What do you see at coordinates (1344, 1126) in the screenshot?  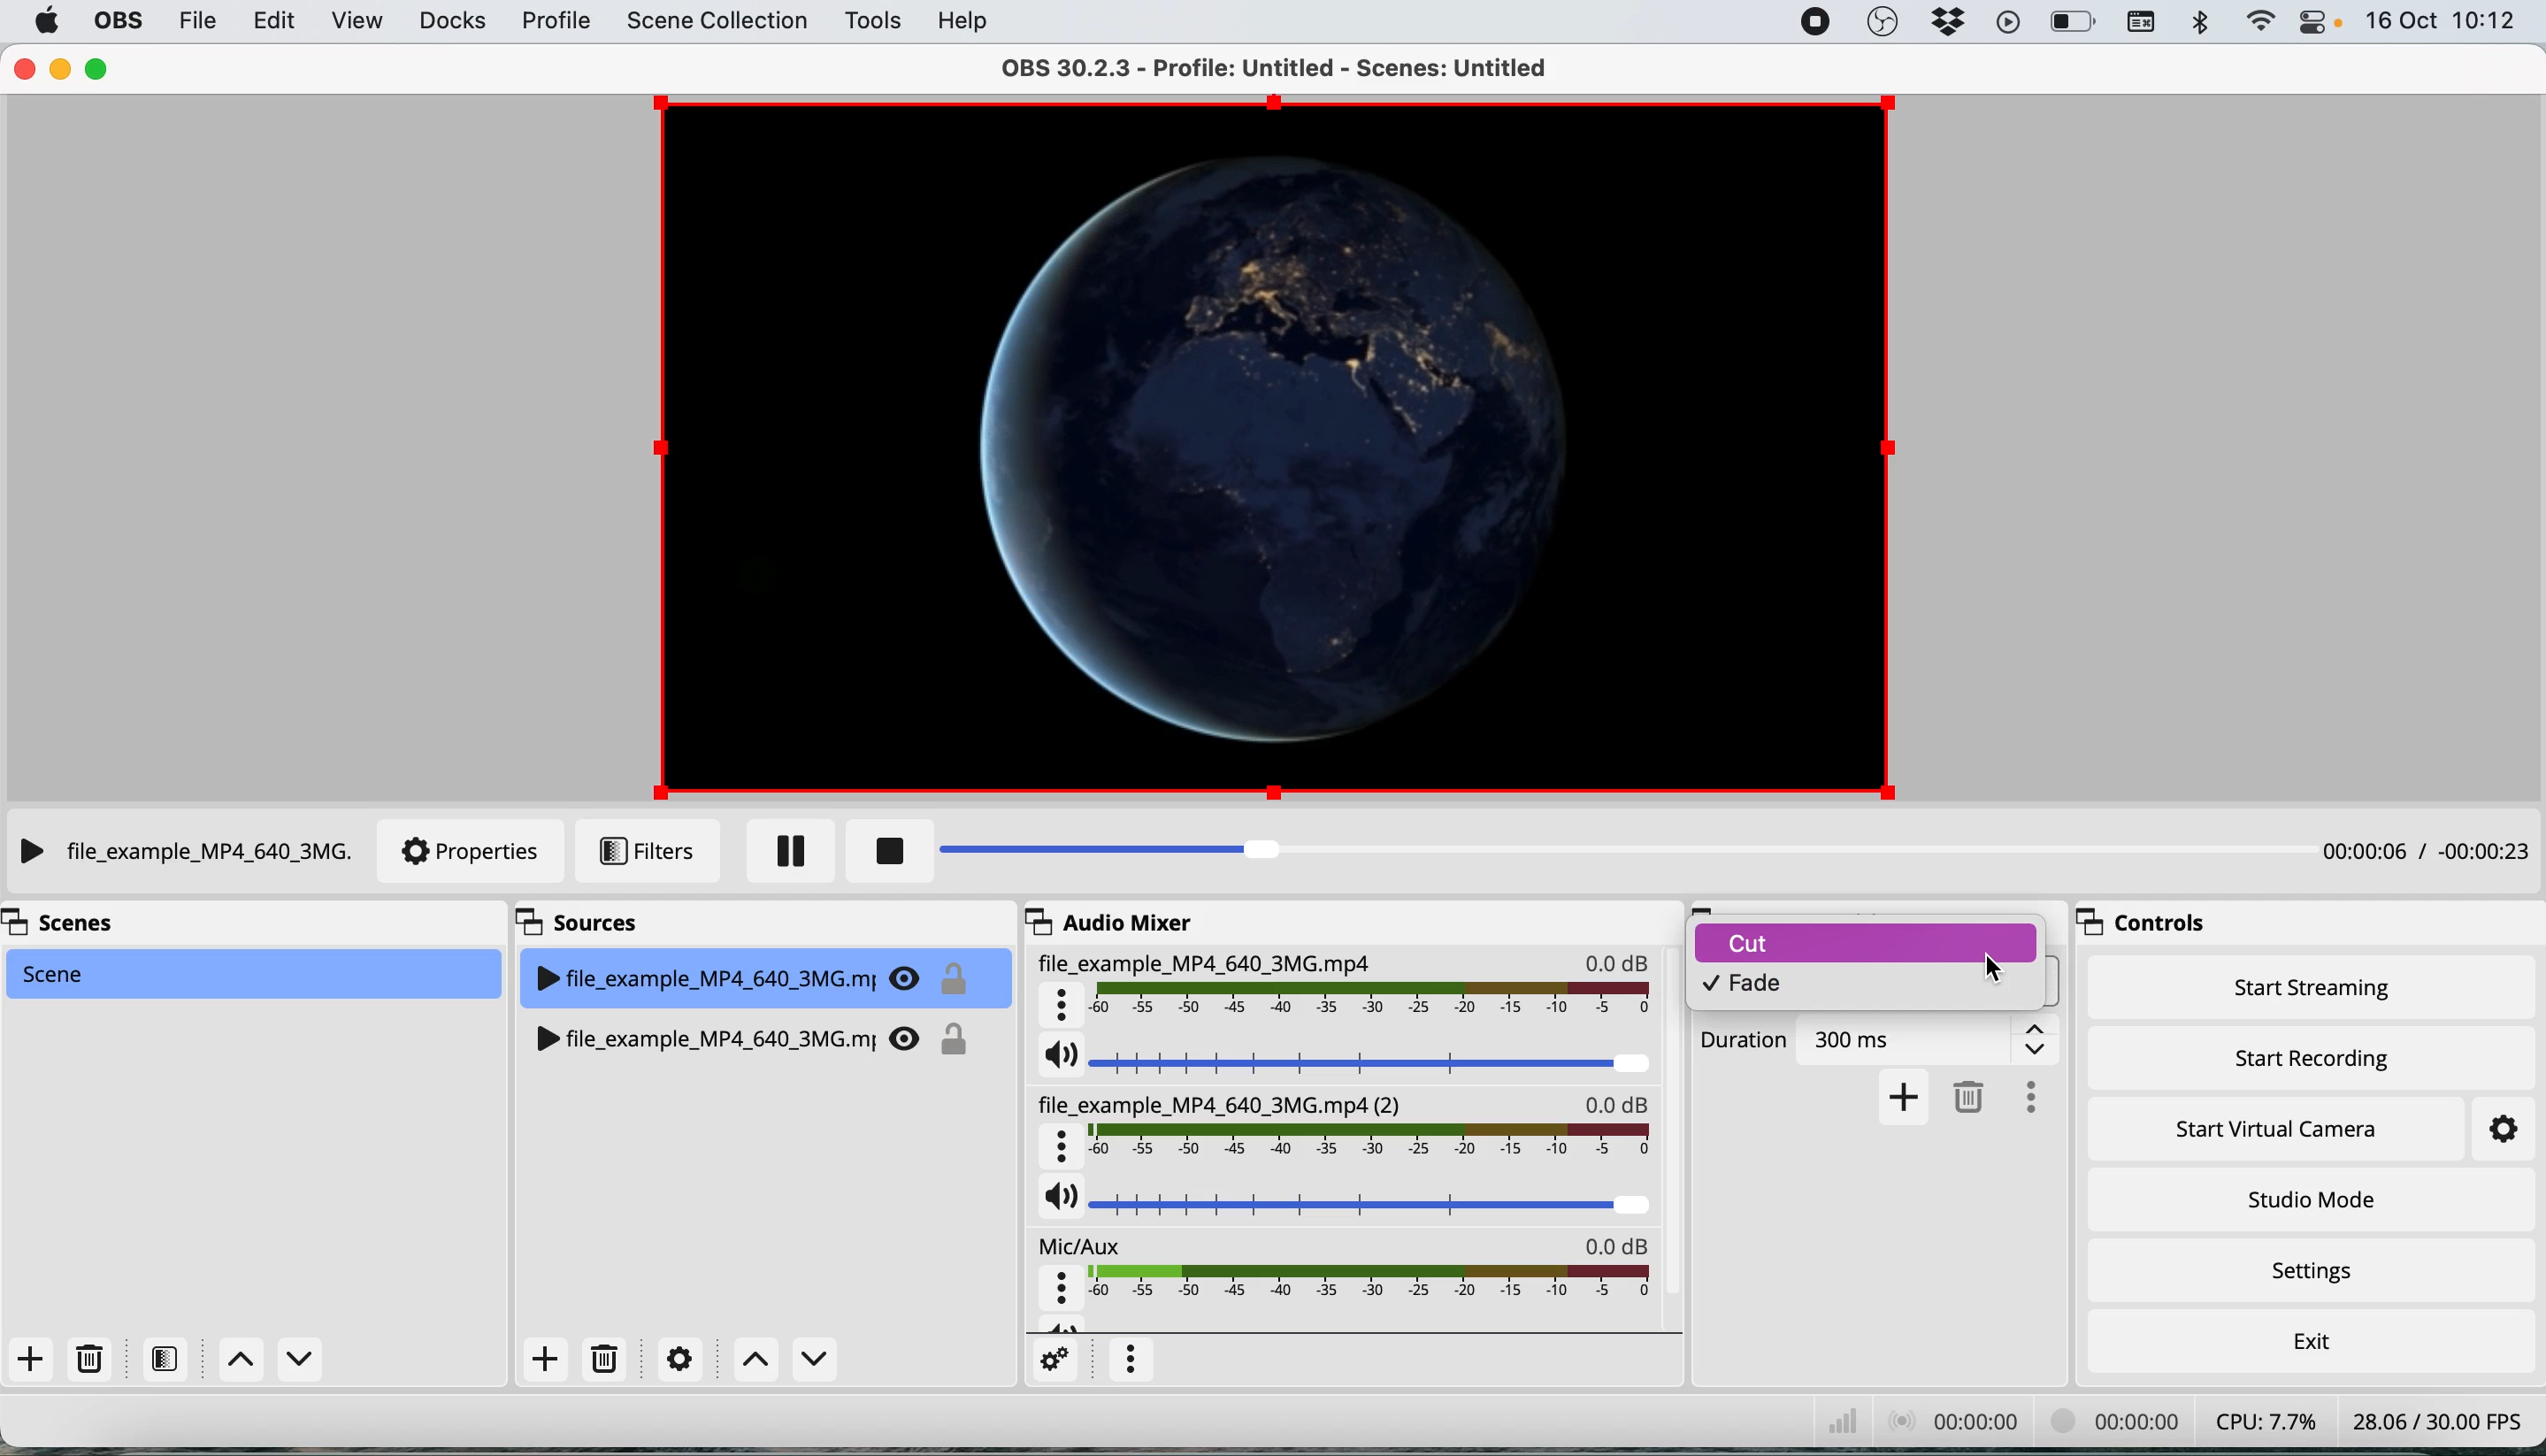 I see `file_example_MP4_640_3MG.mp4(2)` at bounding box center [1344, 1126].